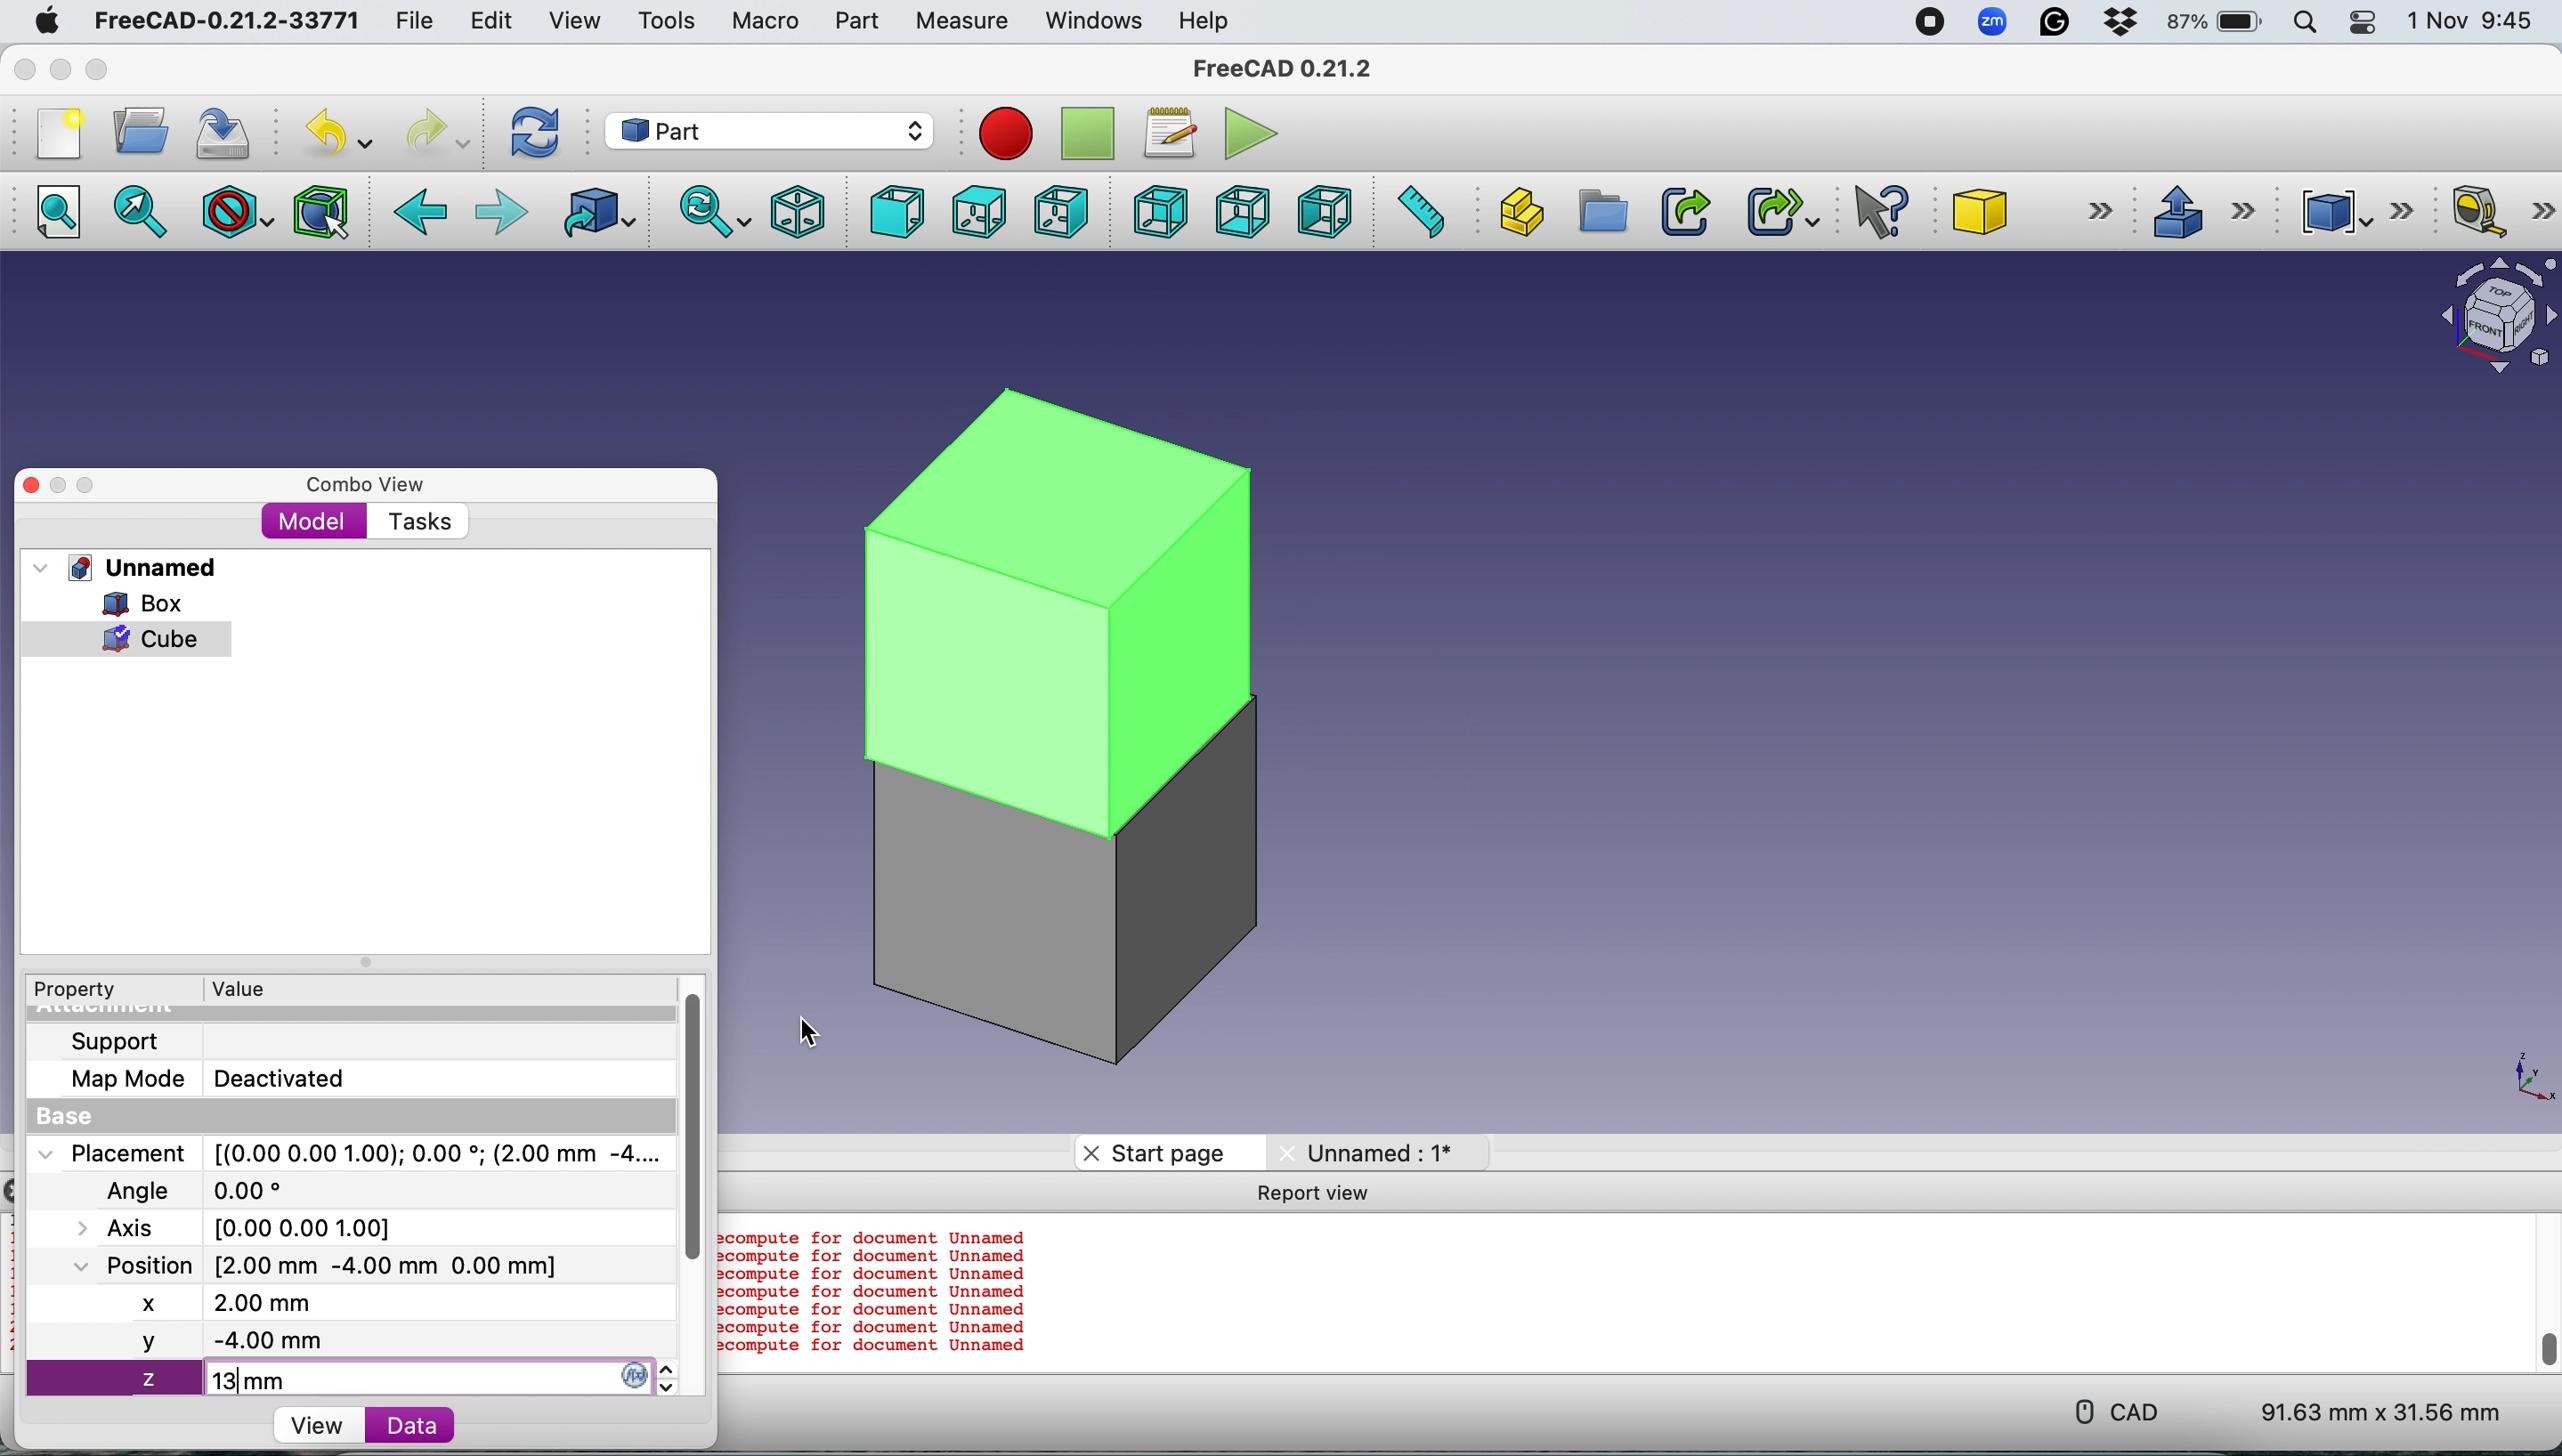 This screenshot has height=1456, width=2562. What do you see at coordinates (1167, 1151) in the screenshot?
I see `Start page` at bounding box center [1167, 1151].